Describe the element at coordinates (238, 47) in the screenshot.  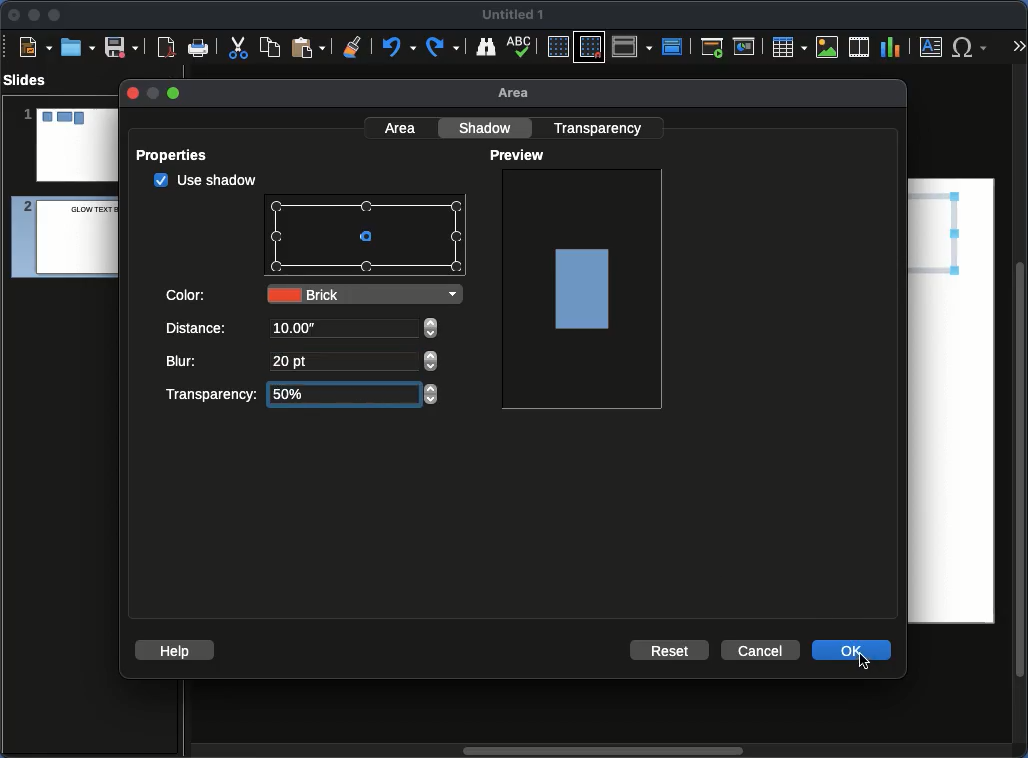
I see `Cut` at that location.